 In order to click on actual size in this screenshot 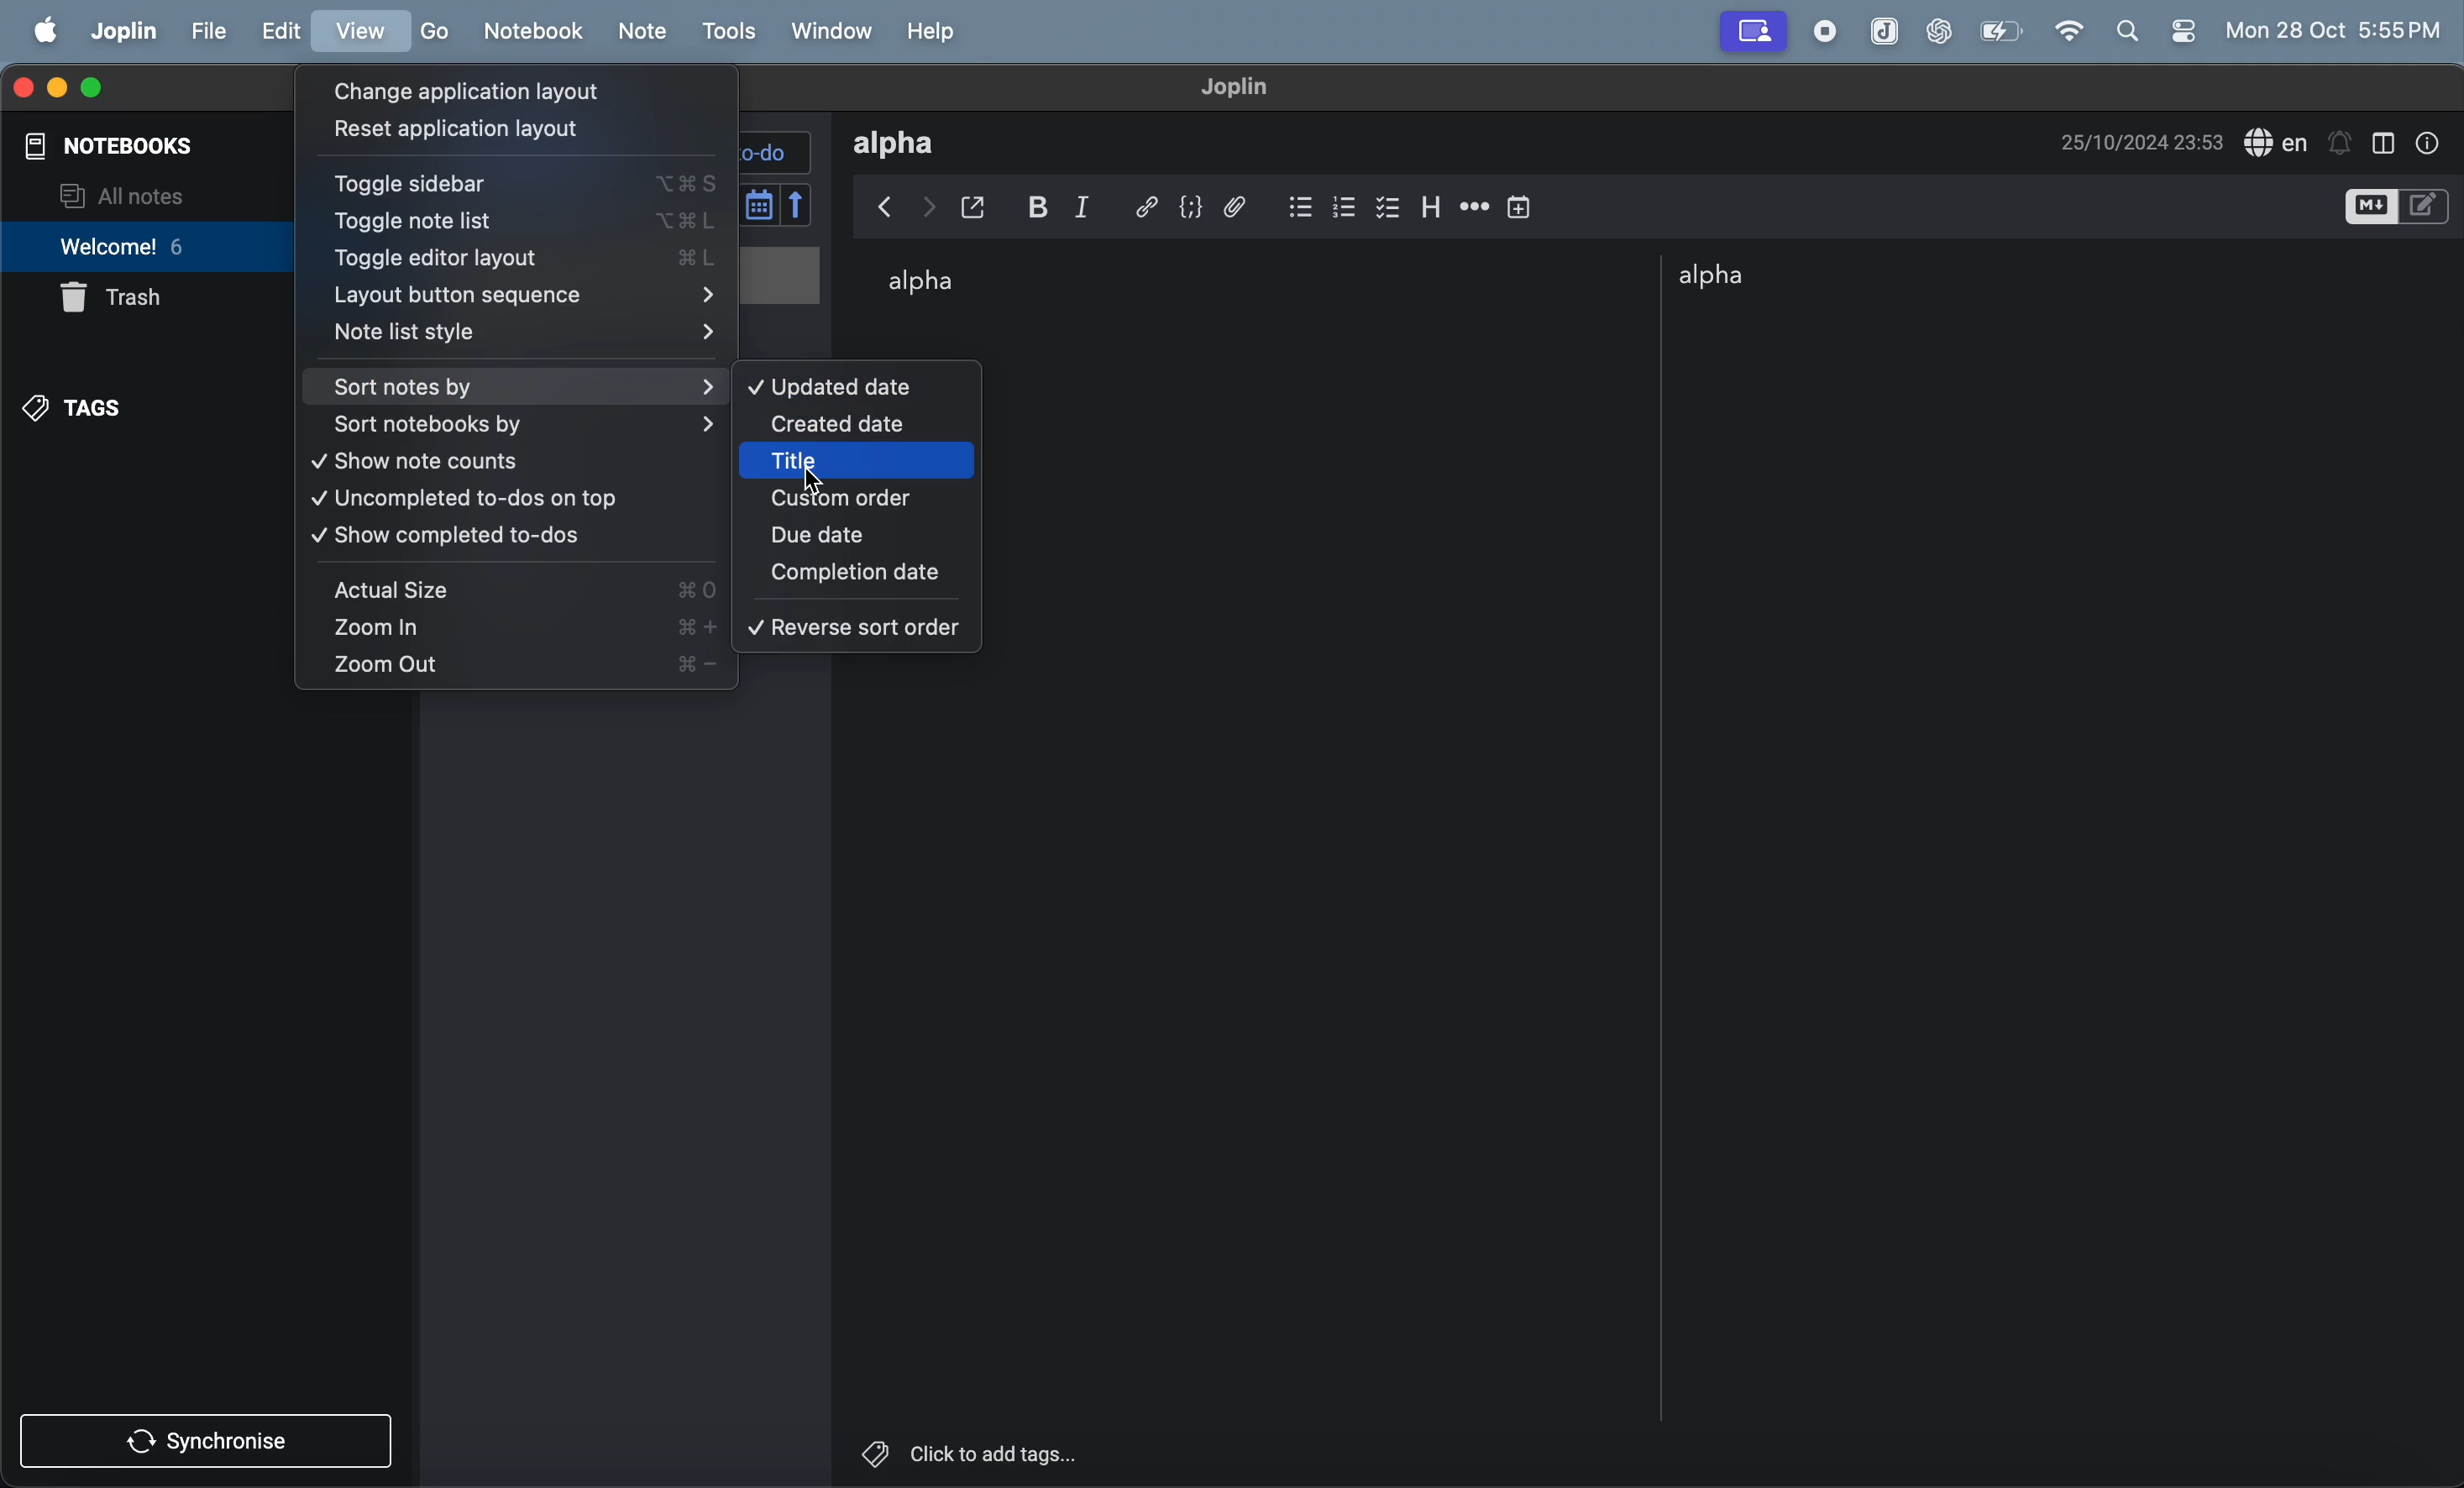, I will do `click(518, 590)`.